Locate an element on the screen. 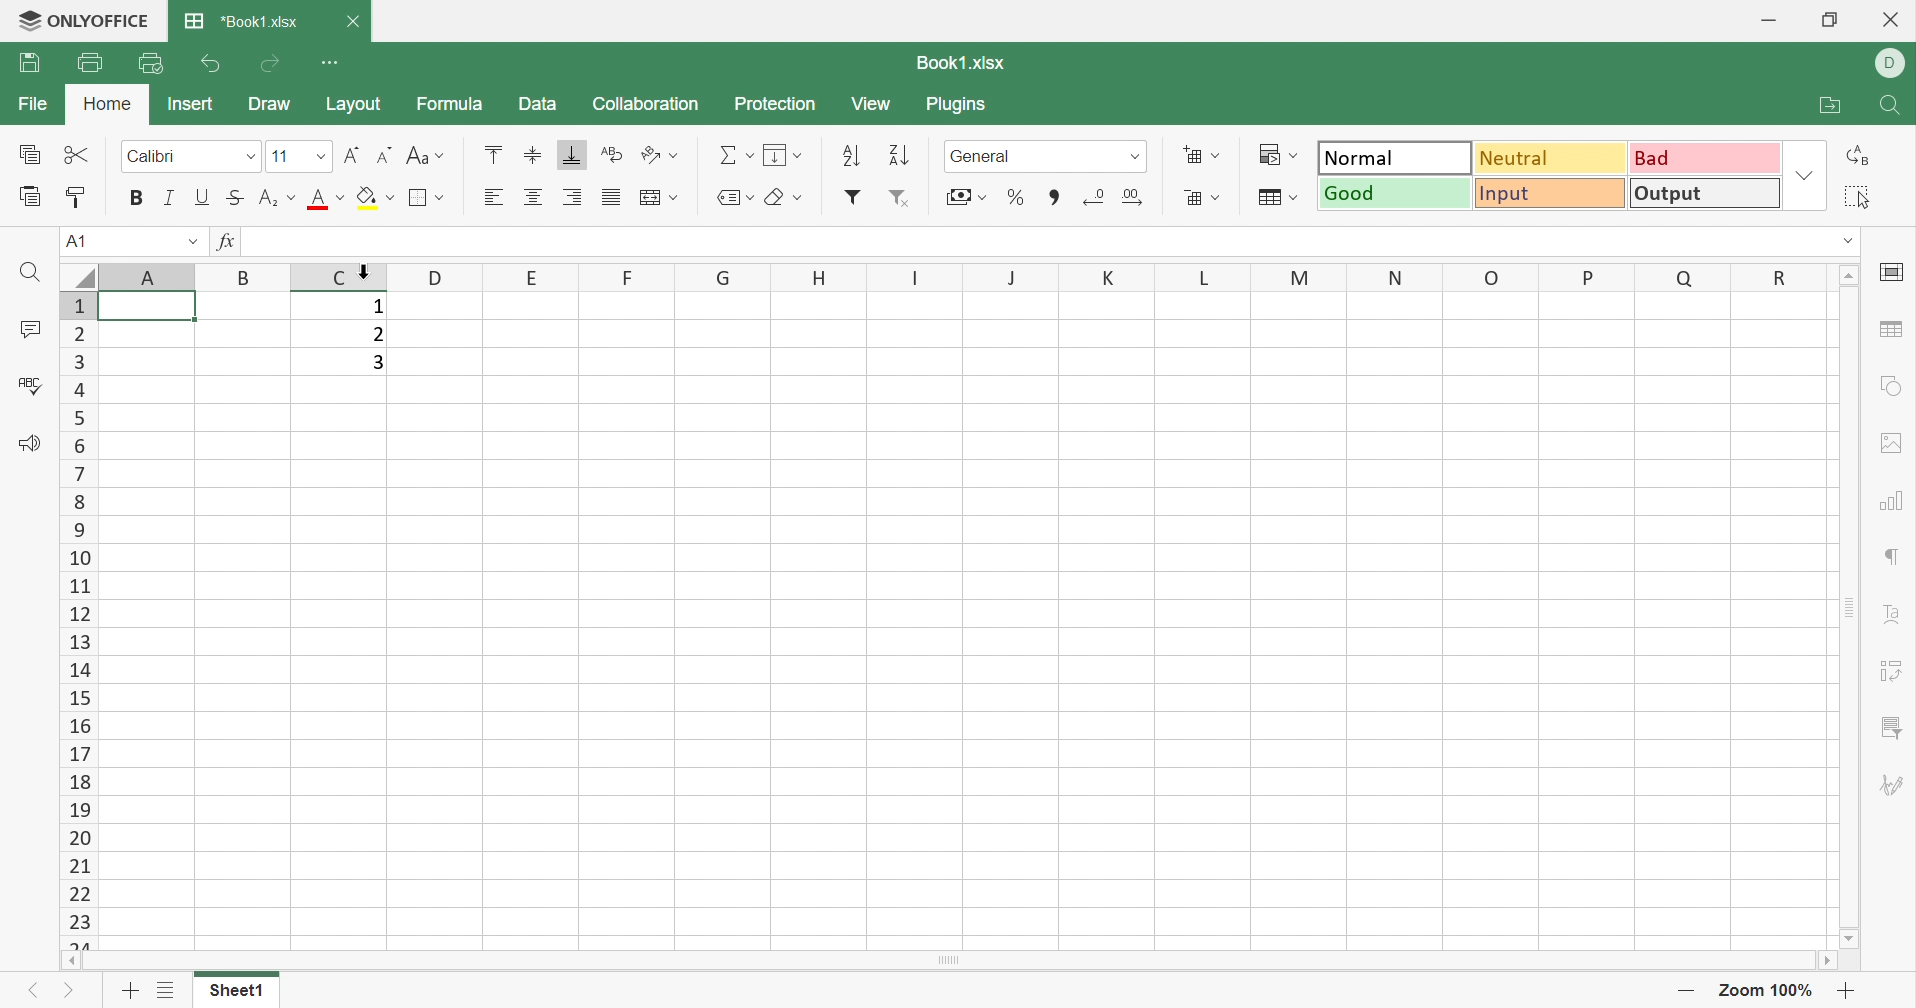 Image resolution: width=1916 pixels, height=1008 pixels. Chart settings is located at coordinates (1893, 500).